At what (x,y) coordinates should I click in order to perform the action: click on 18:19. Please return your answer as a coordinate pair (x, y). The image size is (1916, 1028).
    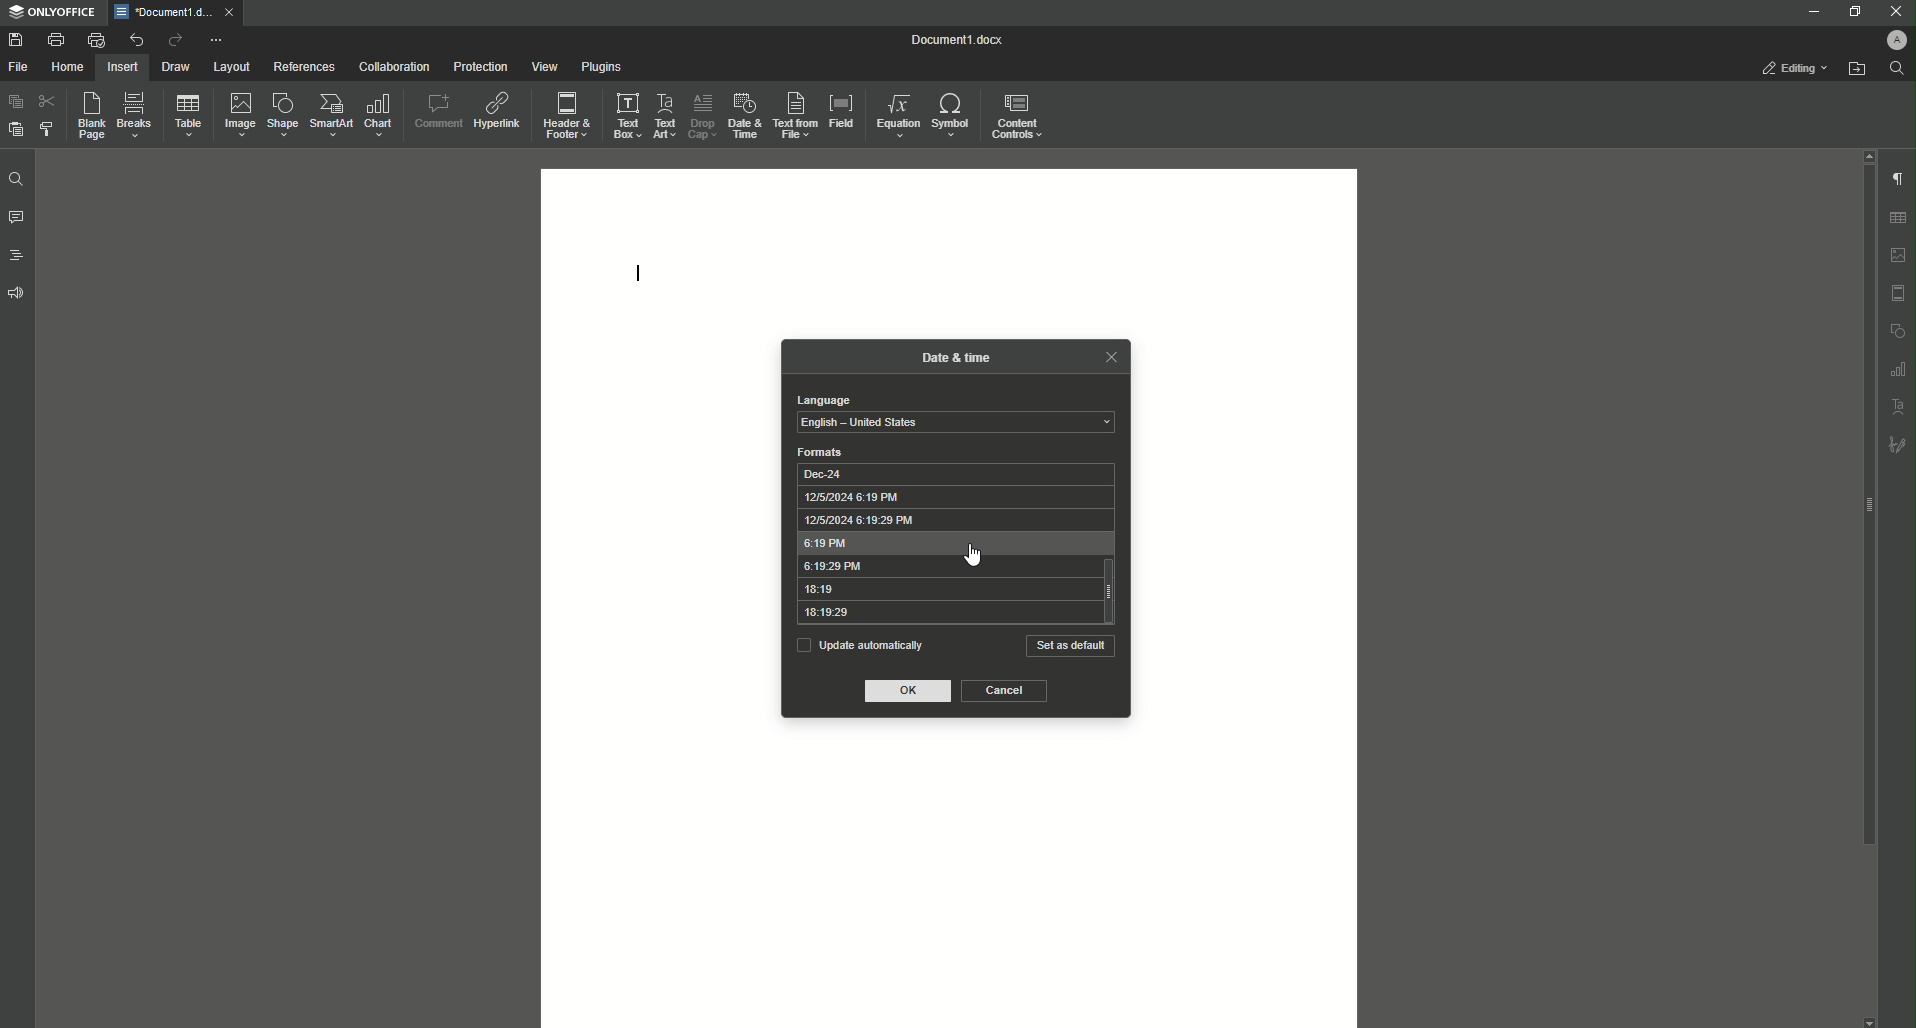
    Looking at the image, I should click on (944, 590).